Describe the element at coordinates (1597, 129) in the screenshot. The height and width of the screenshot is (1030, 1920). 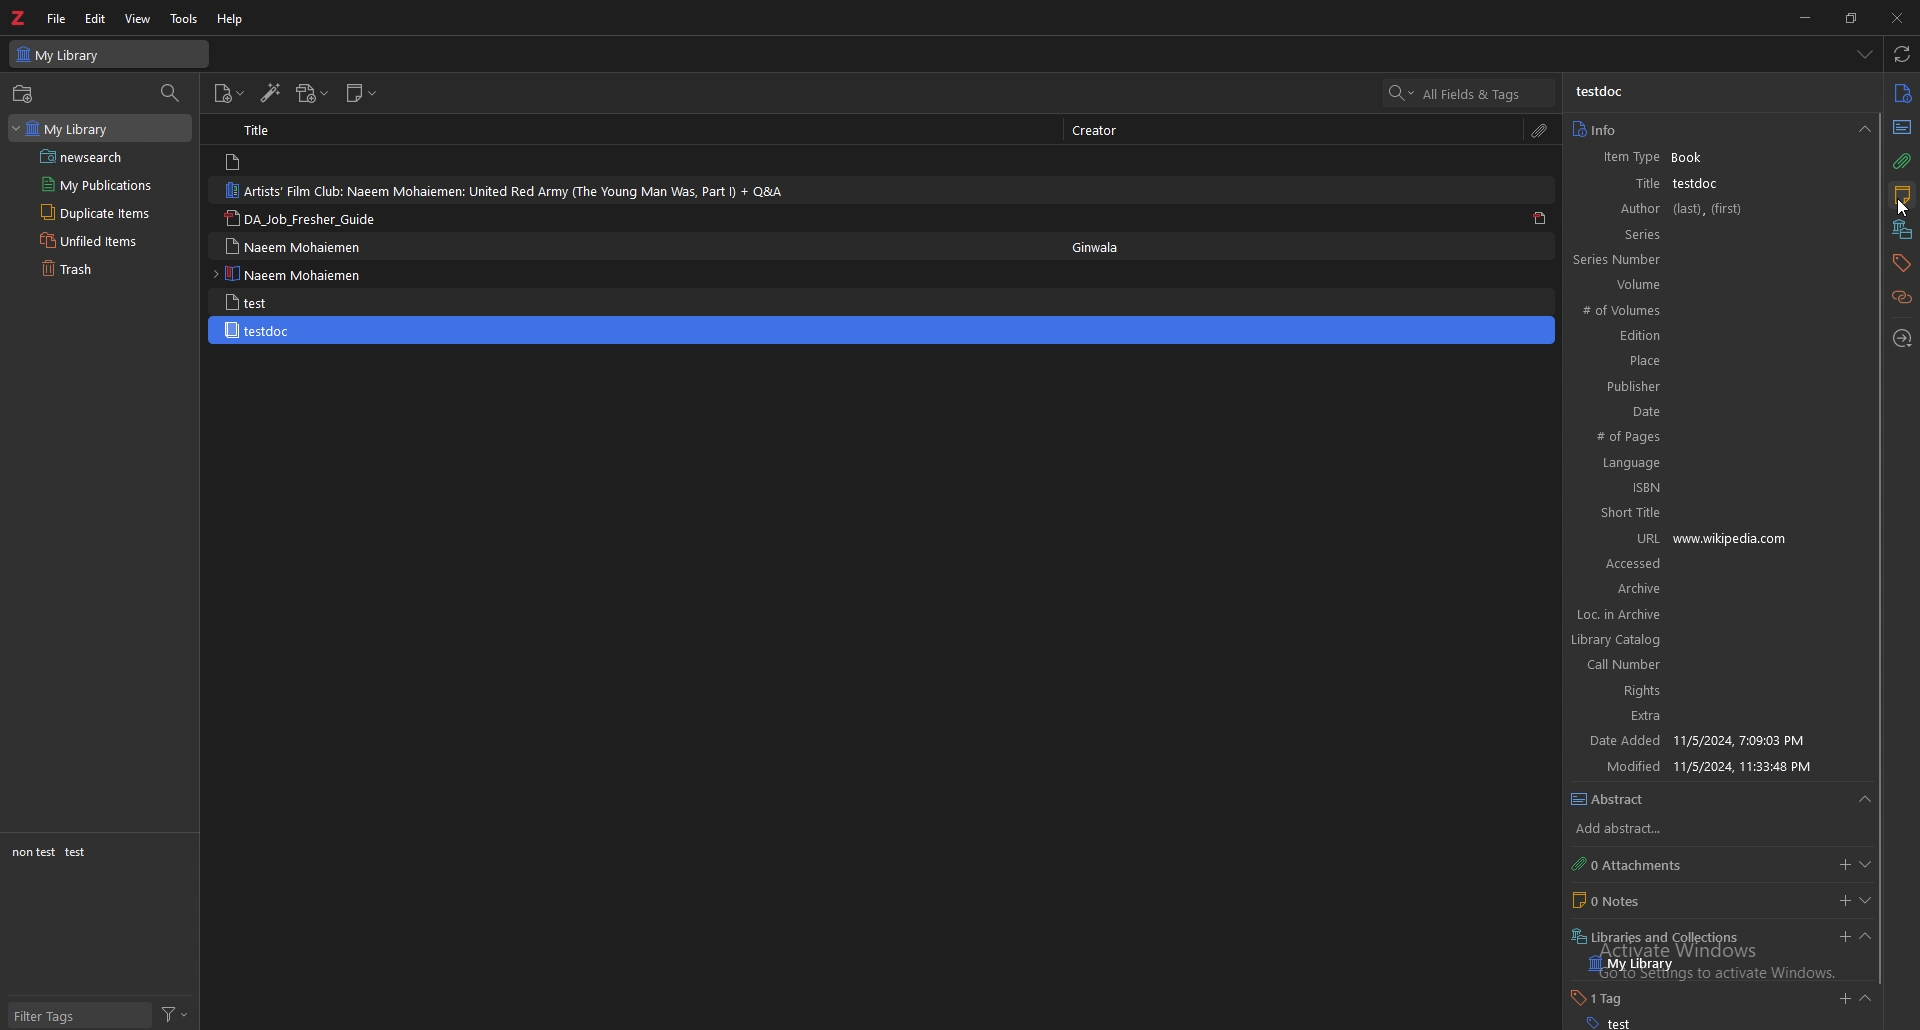
I see `info` at that location.